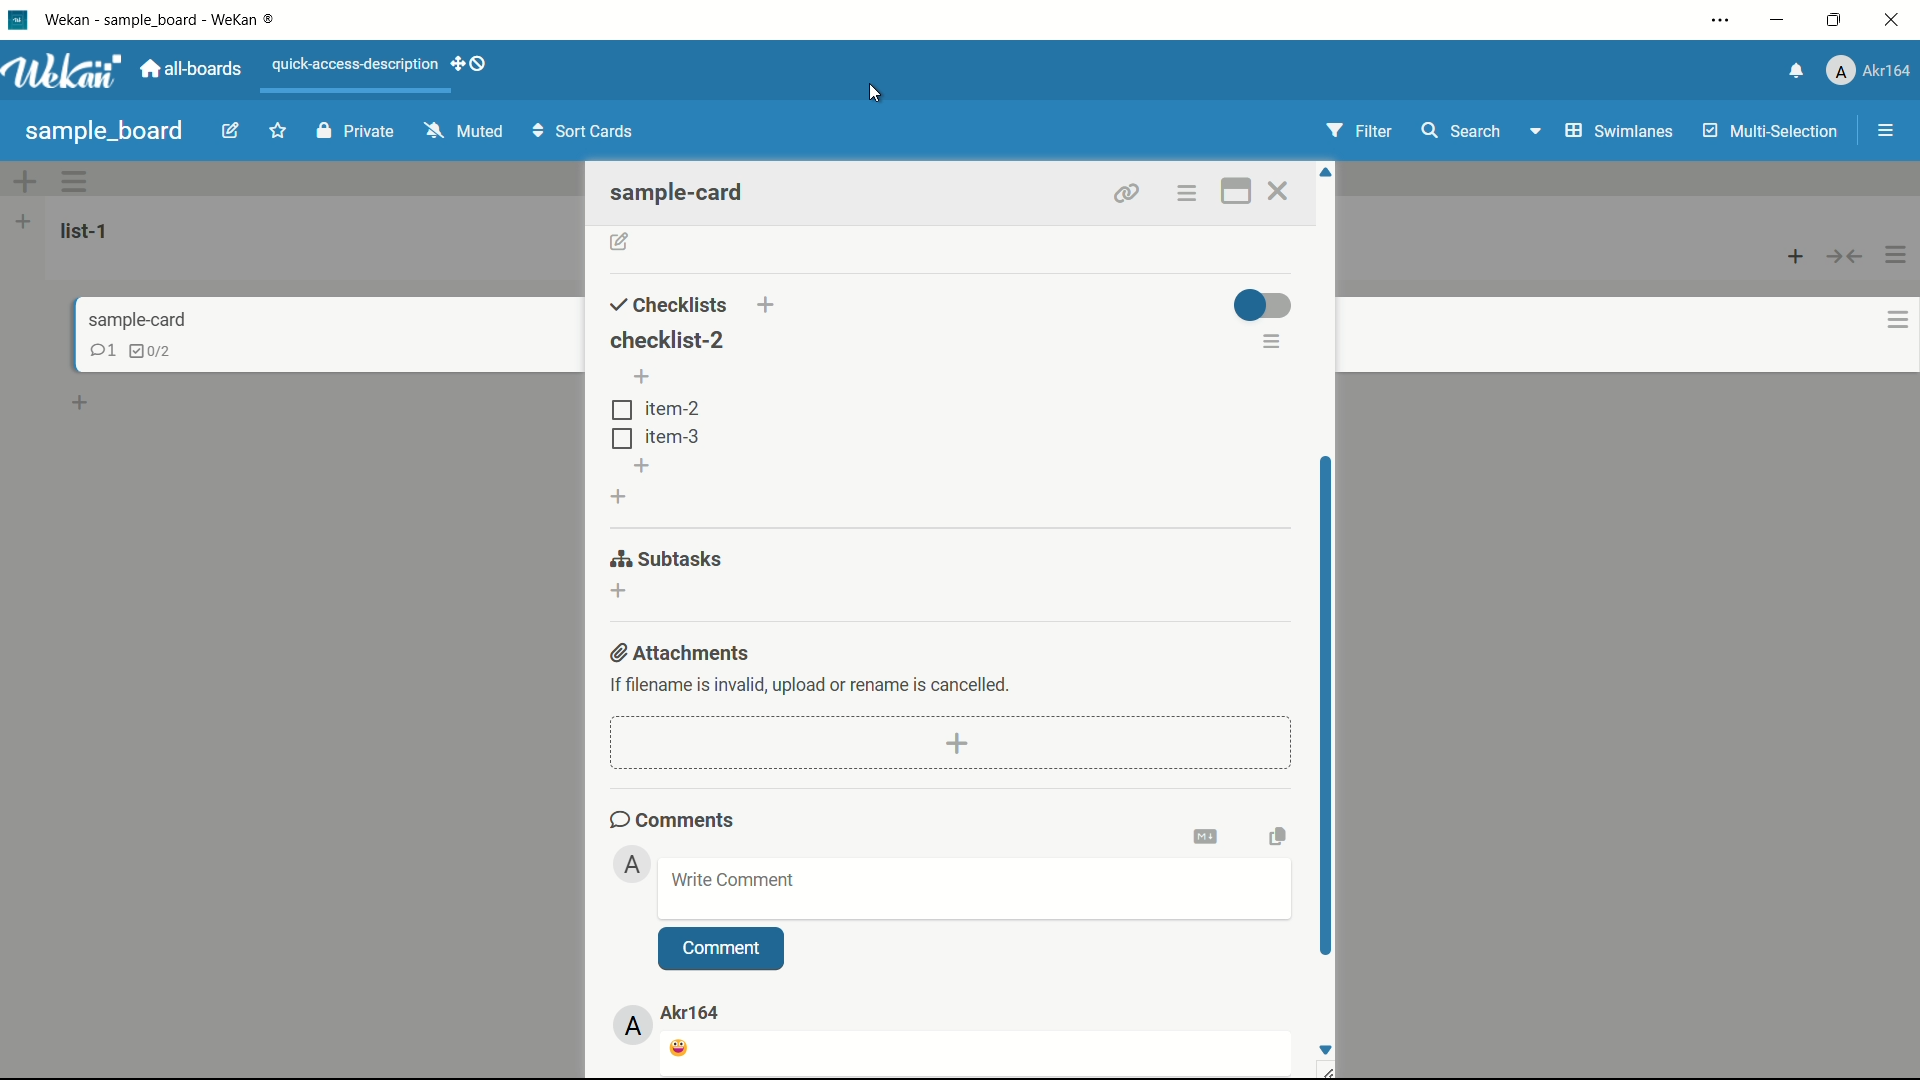  I want to click on settings and more, so click(1720, 19).